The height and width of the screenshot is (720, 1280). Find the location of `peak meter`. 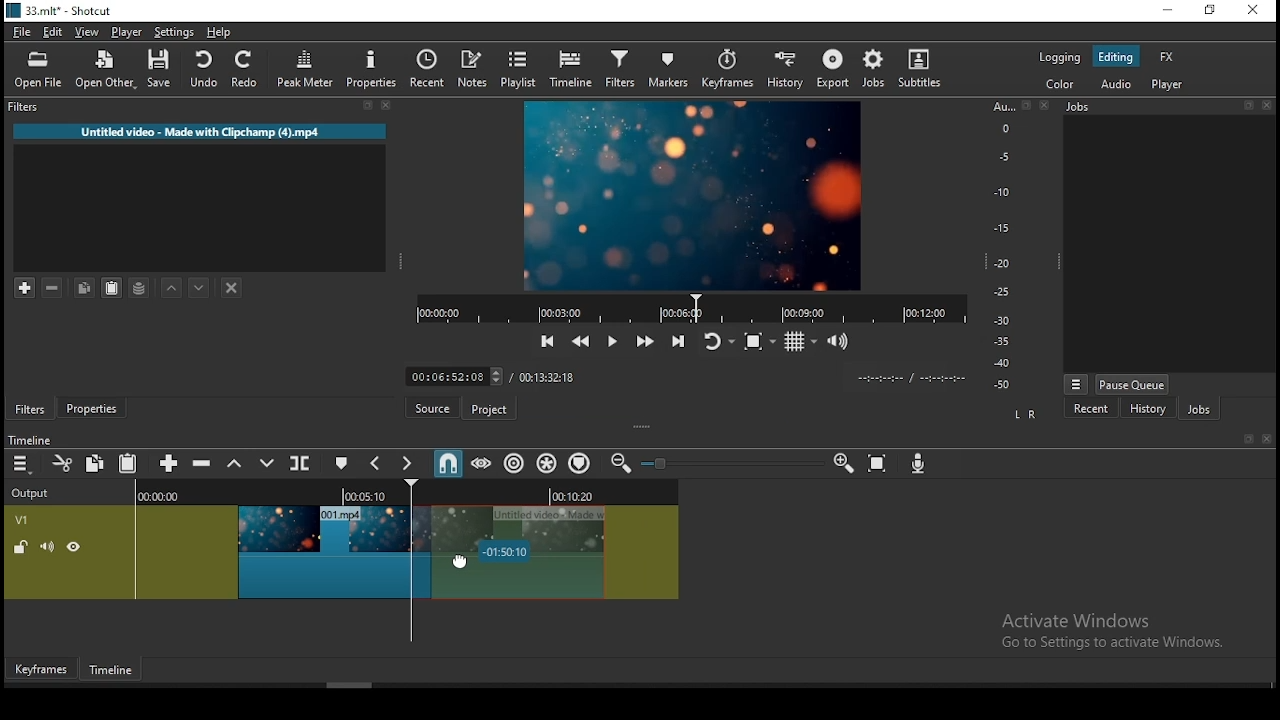

peak meter is located at coordinates (304, 69).